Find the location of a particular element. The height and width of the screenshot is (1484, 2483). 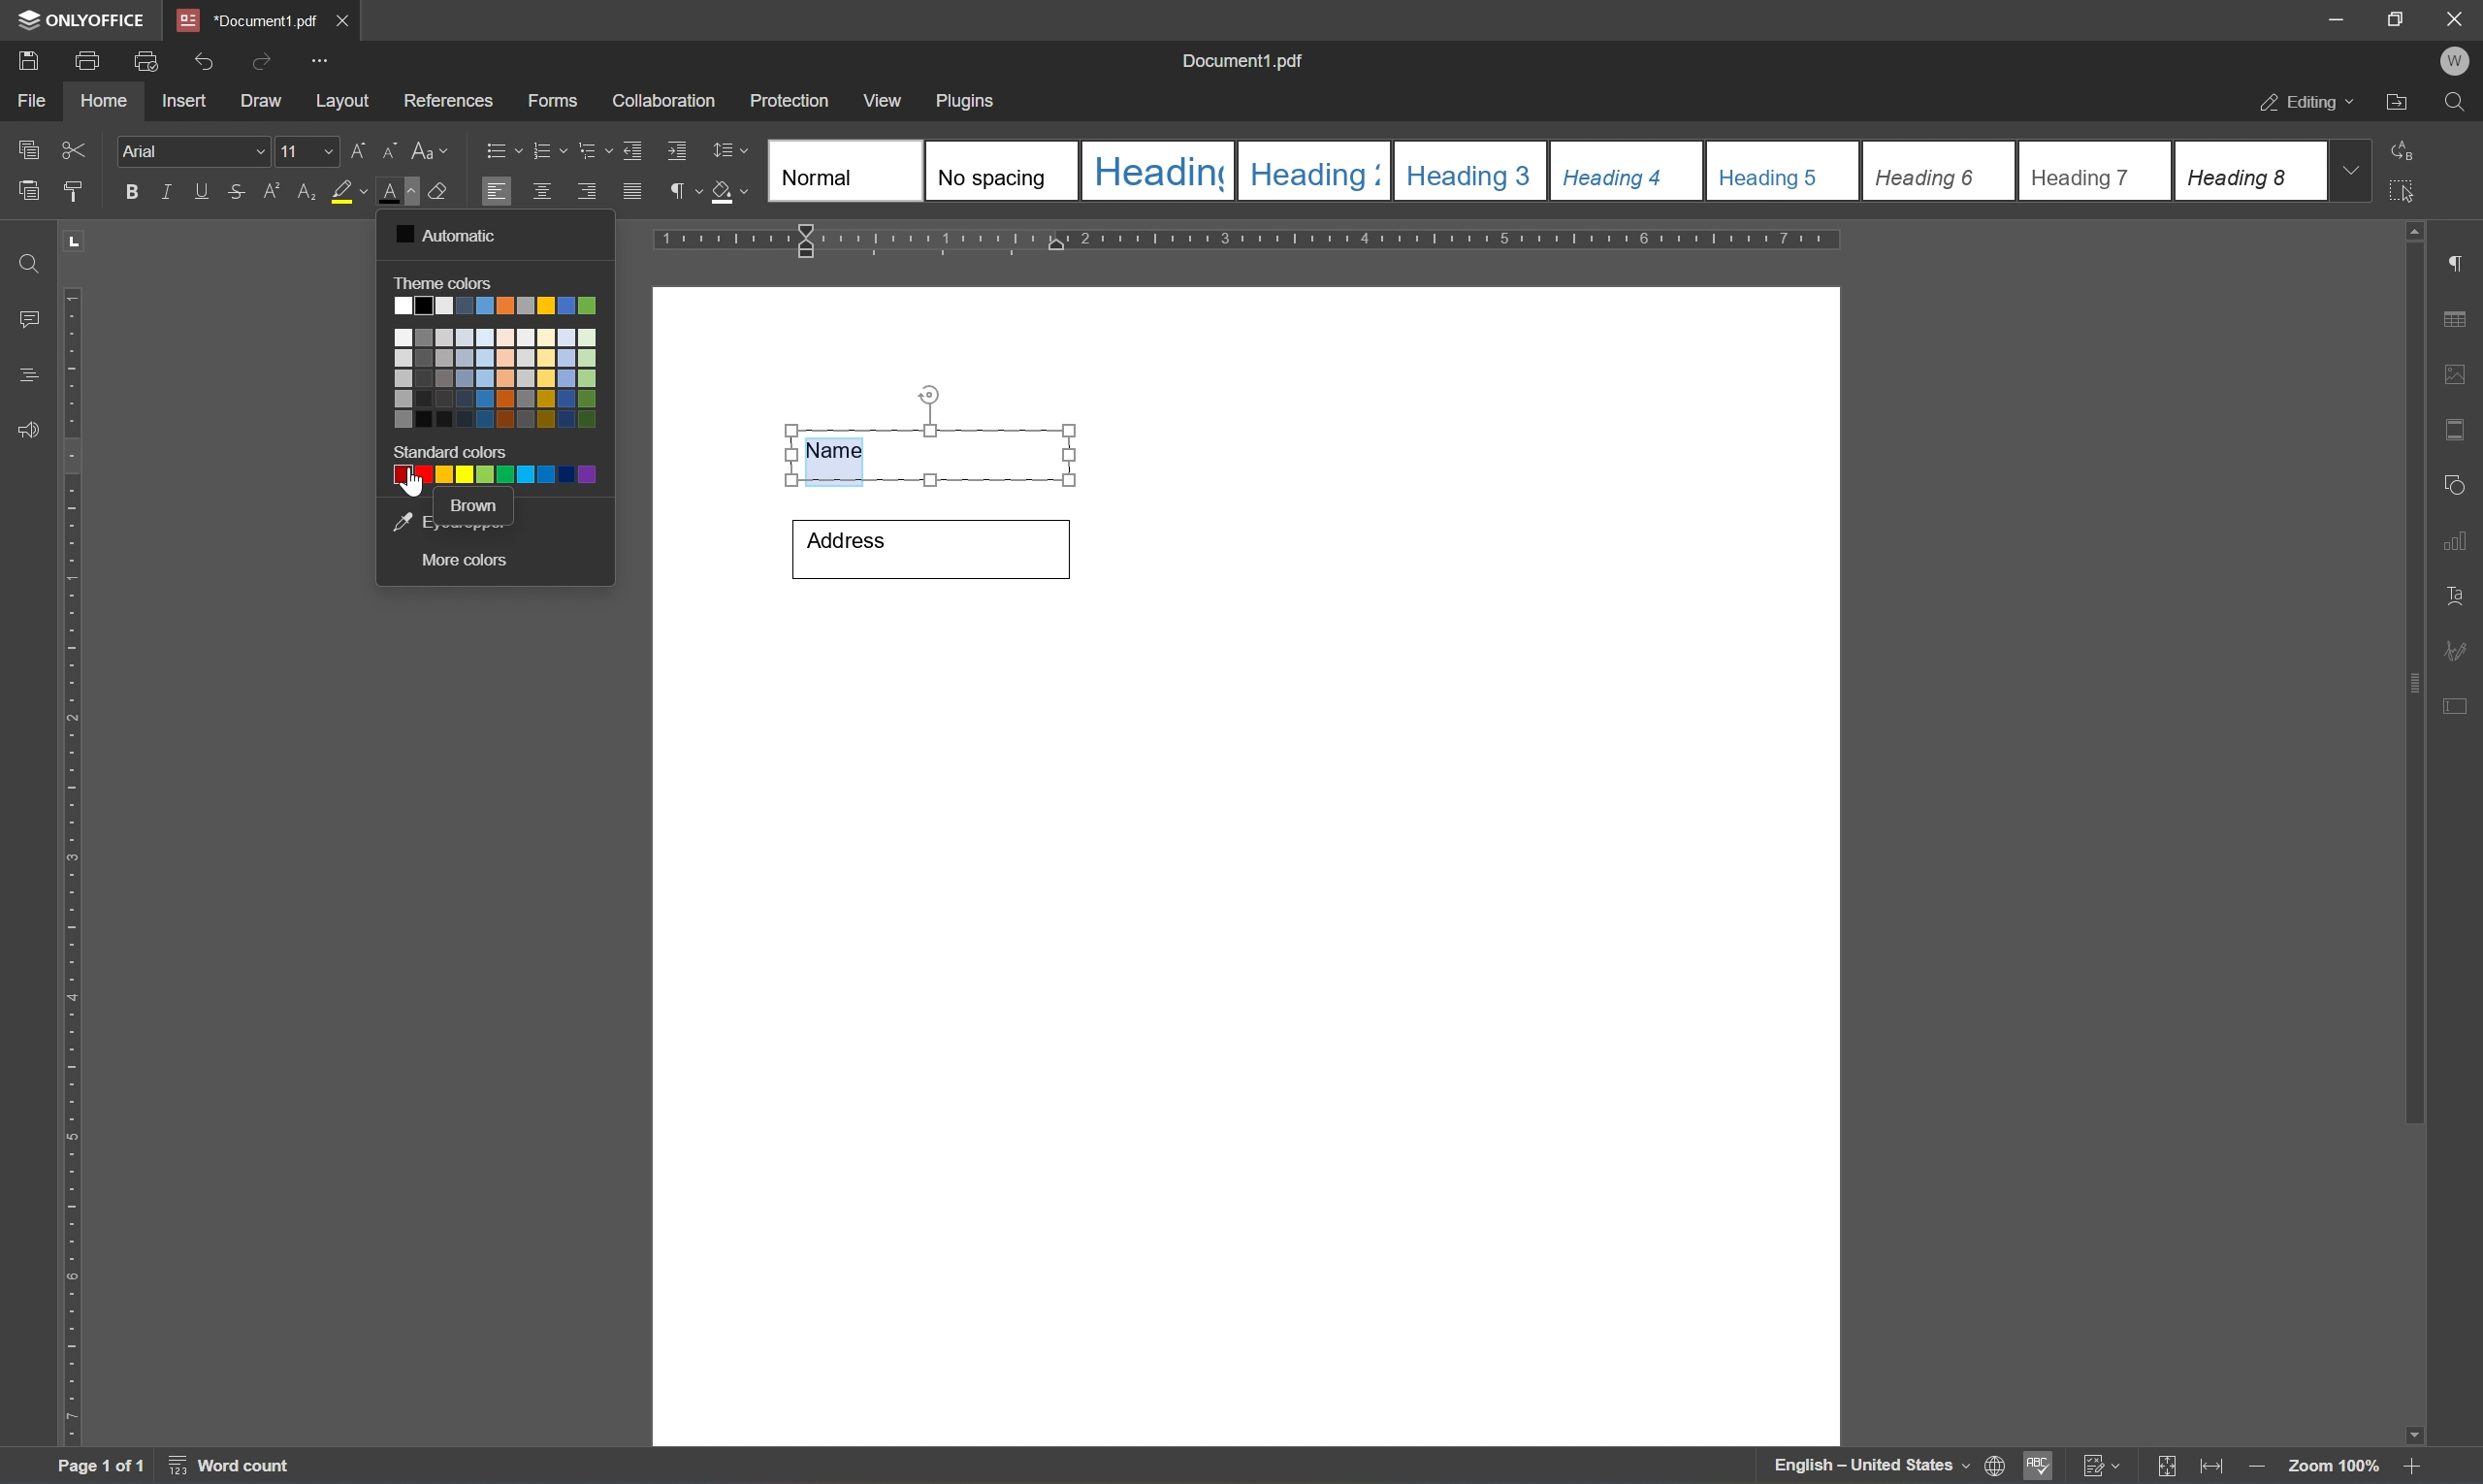

ruler is located at coordinates (73, 867).